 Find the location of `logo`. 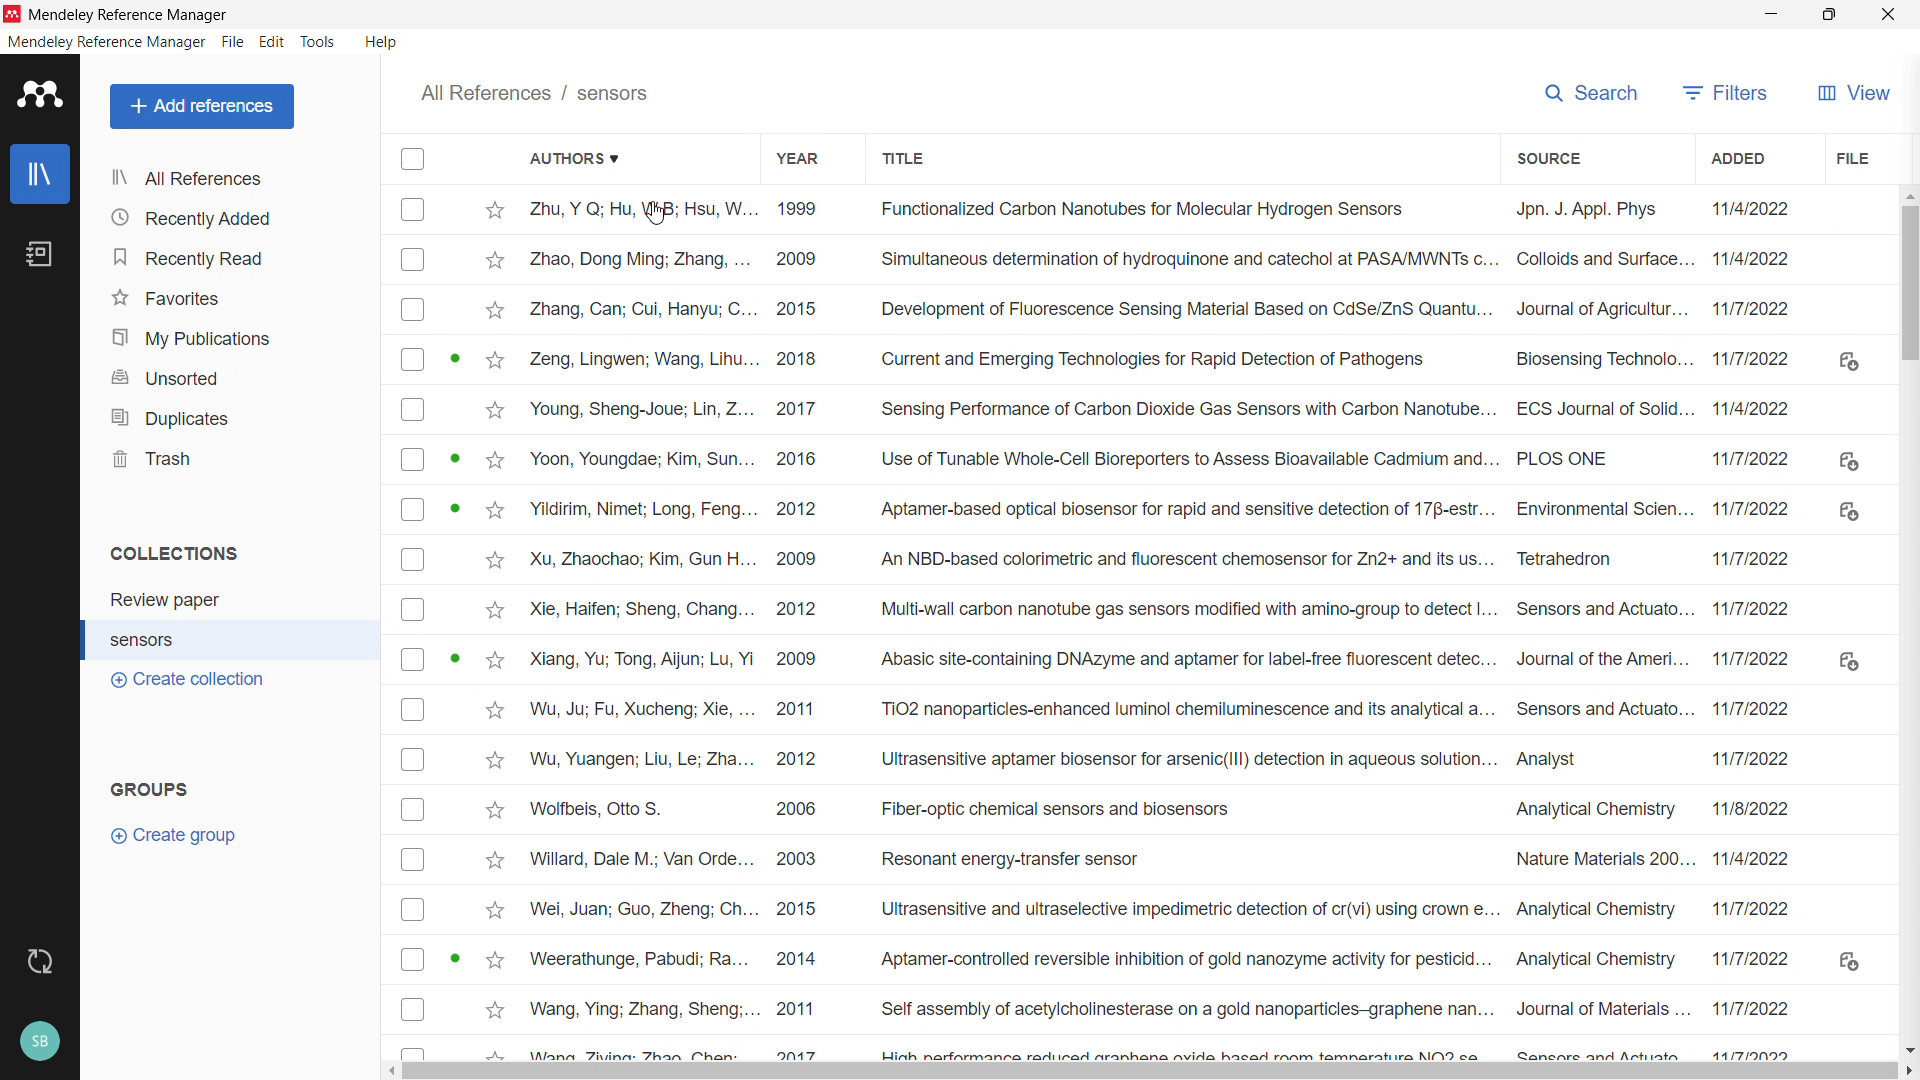

logo is located at coordinates (13, 14).